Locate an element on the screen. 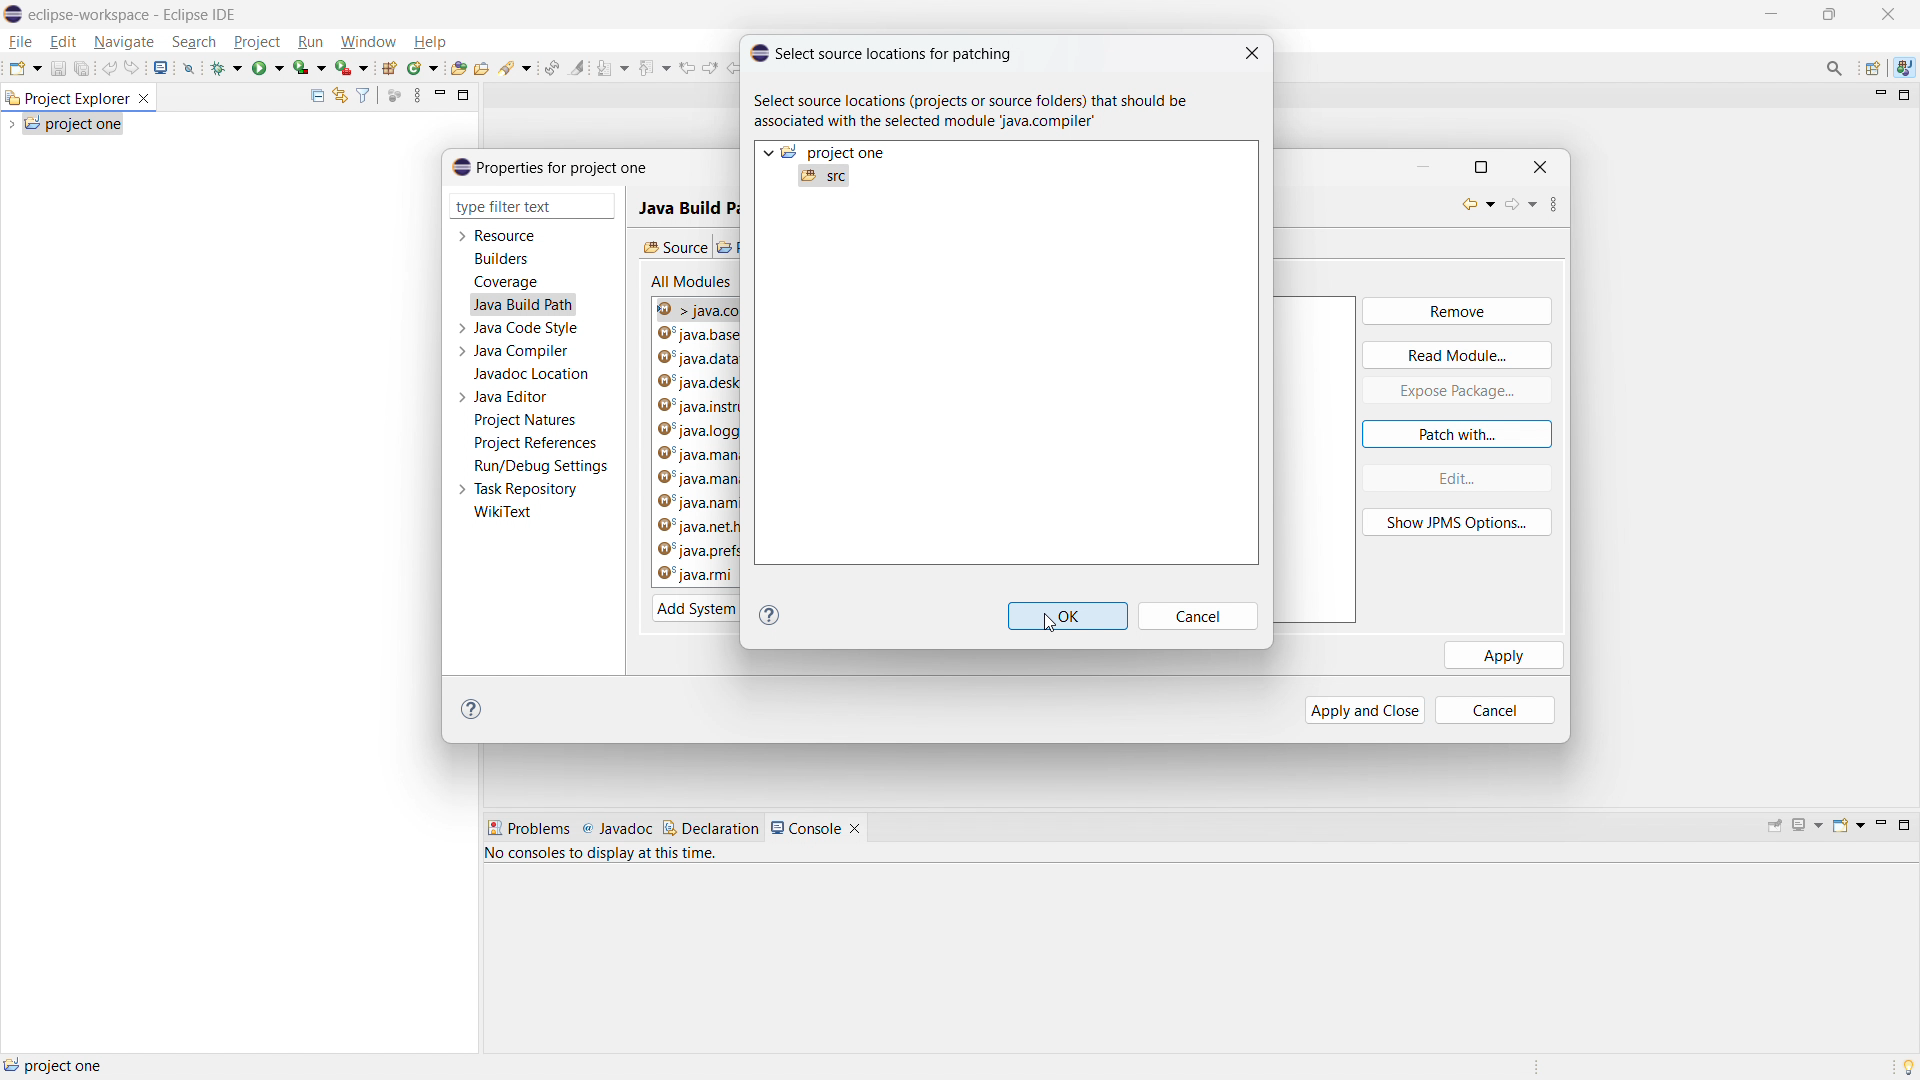  src selected for patching is located at coordinates (824, 176).